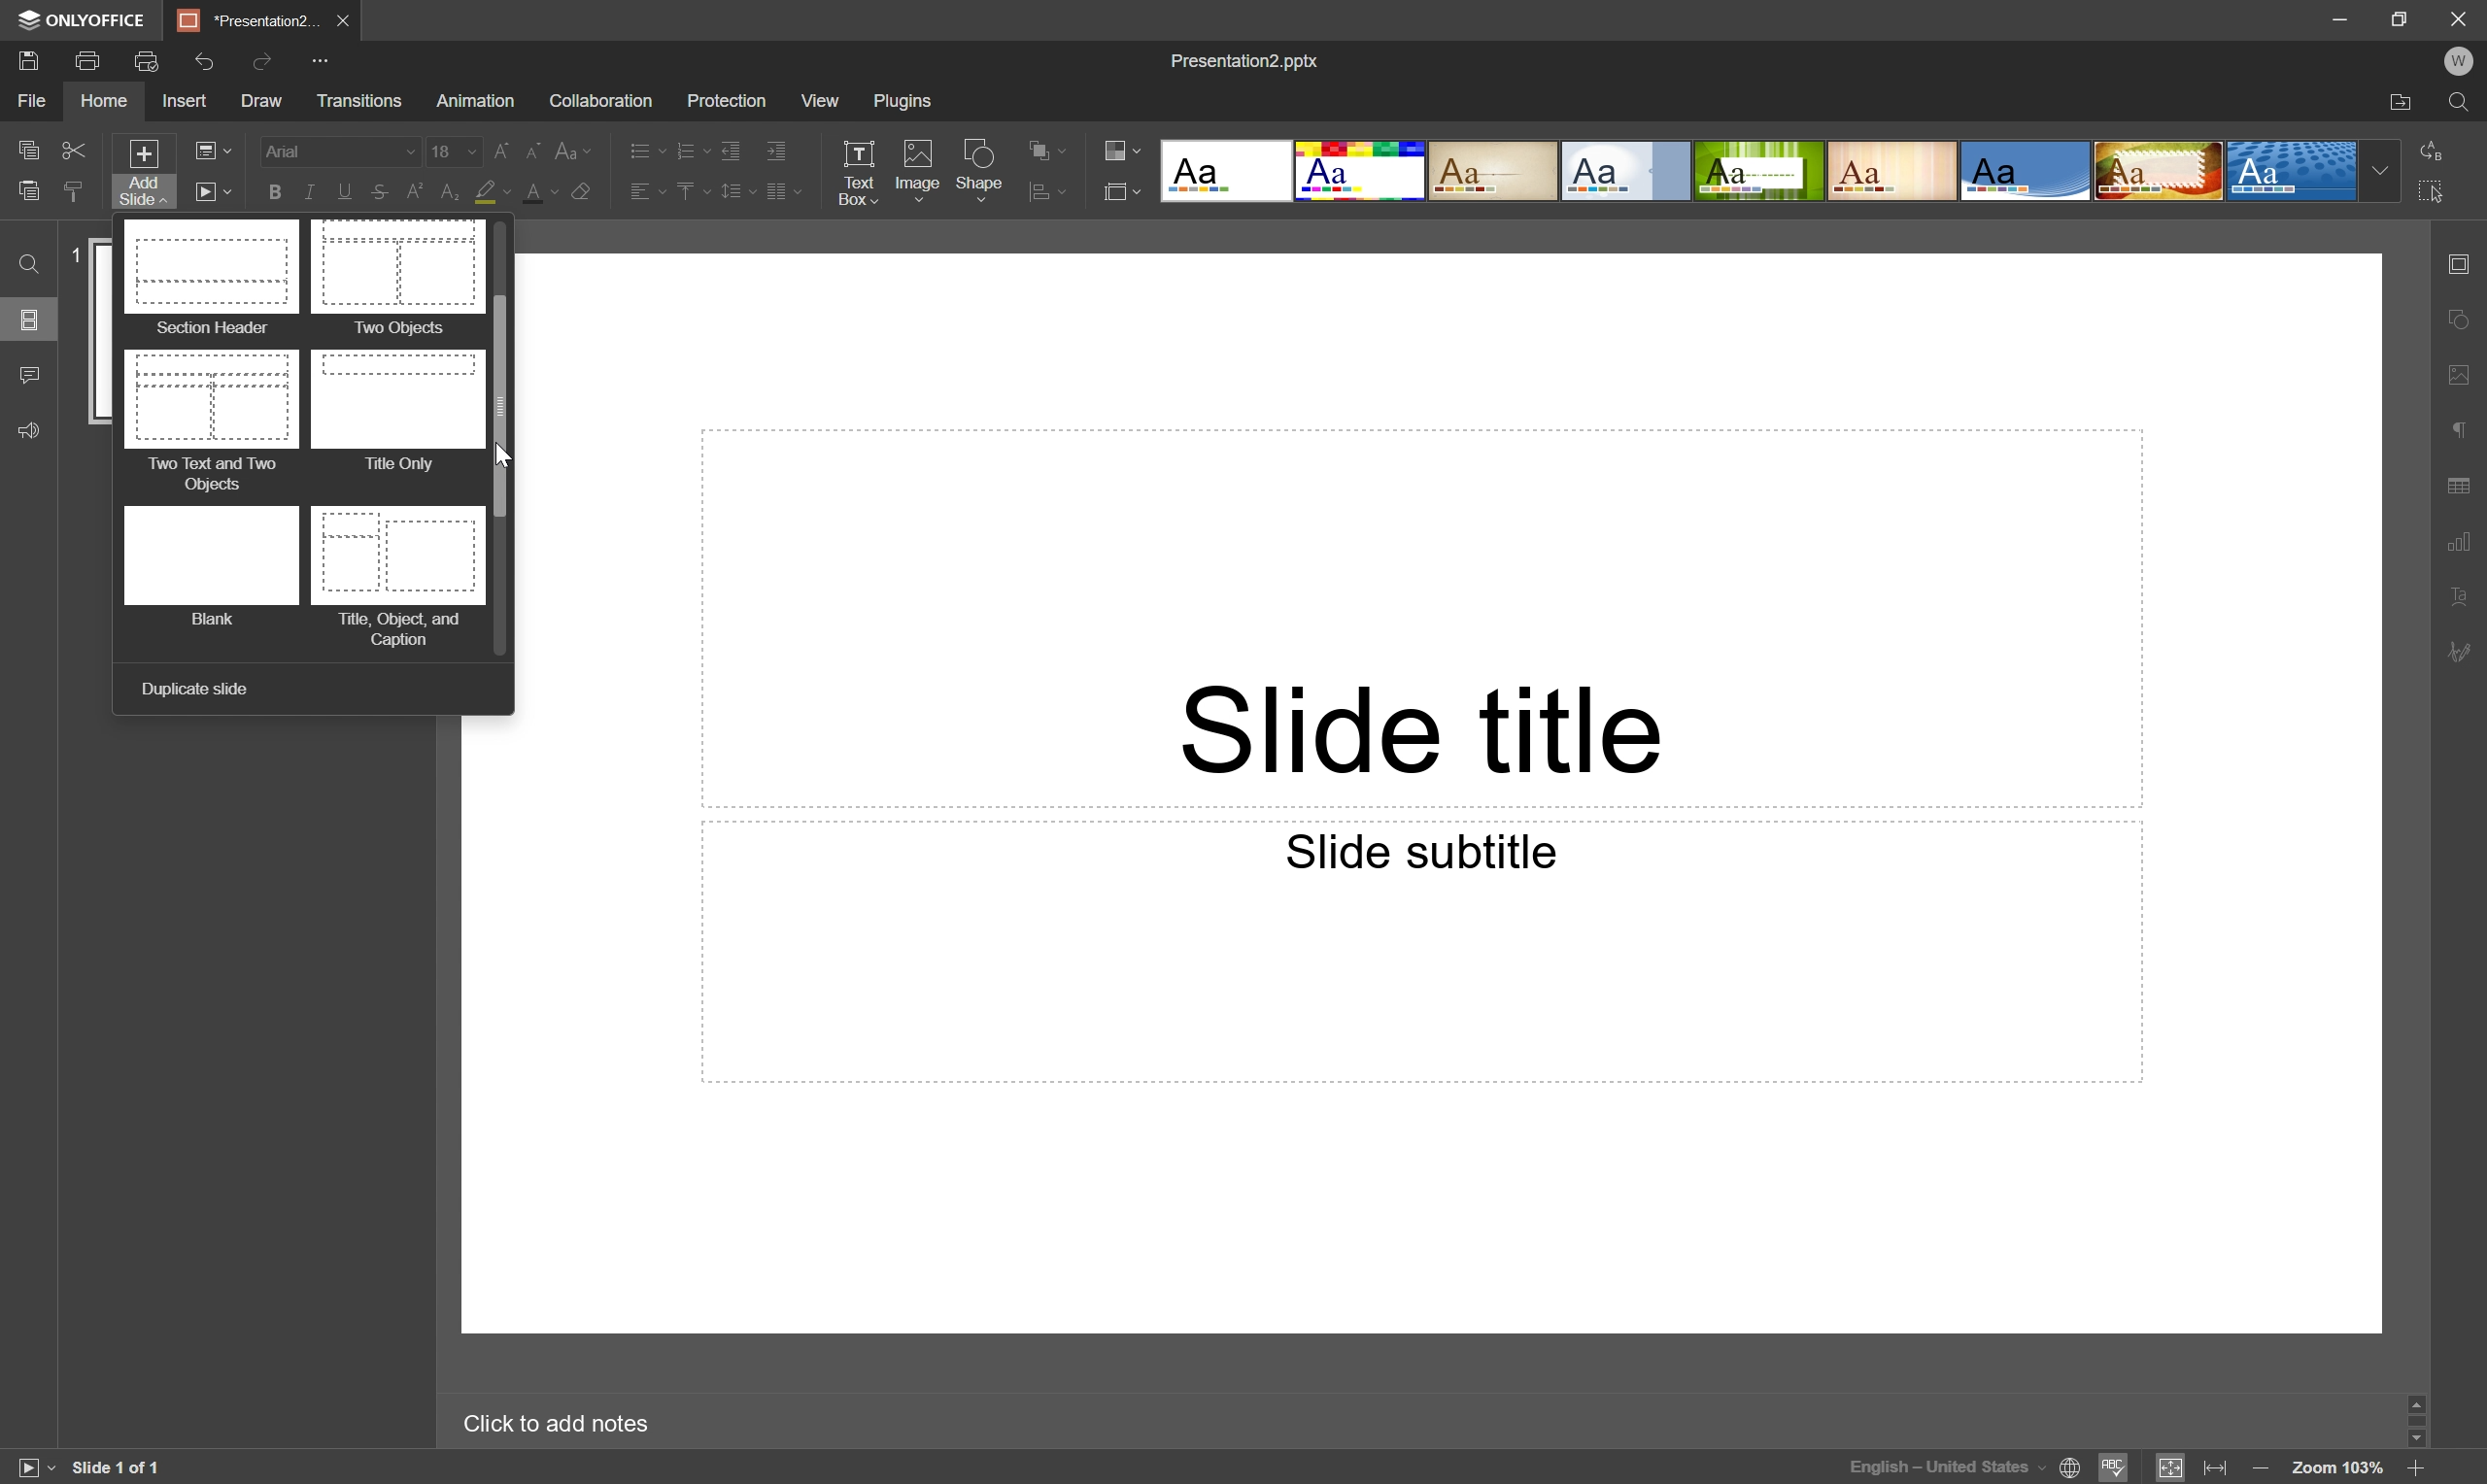 This screenshot has height=1484, width=2487. Describe the element at coordinates (2464, 366) in the screenshot. I see `Image settings` at that location.